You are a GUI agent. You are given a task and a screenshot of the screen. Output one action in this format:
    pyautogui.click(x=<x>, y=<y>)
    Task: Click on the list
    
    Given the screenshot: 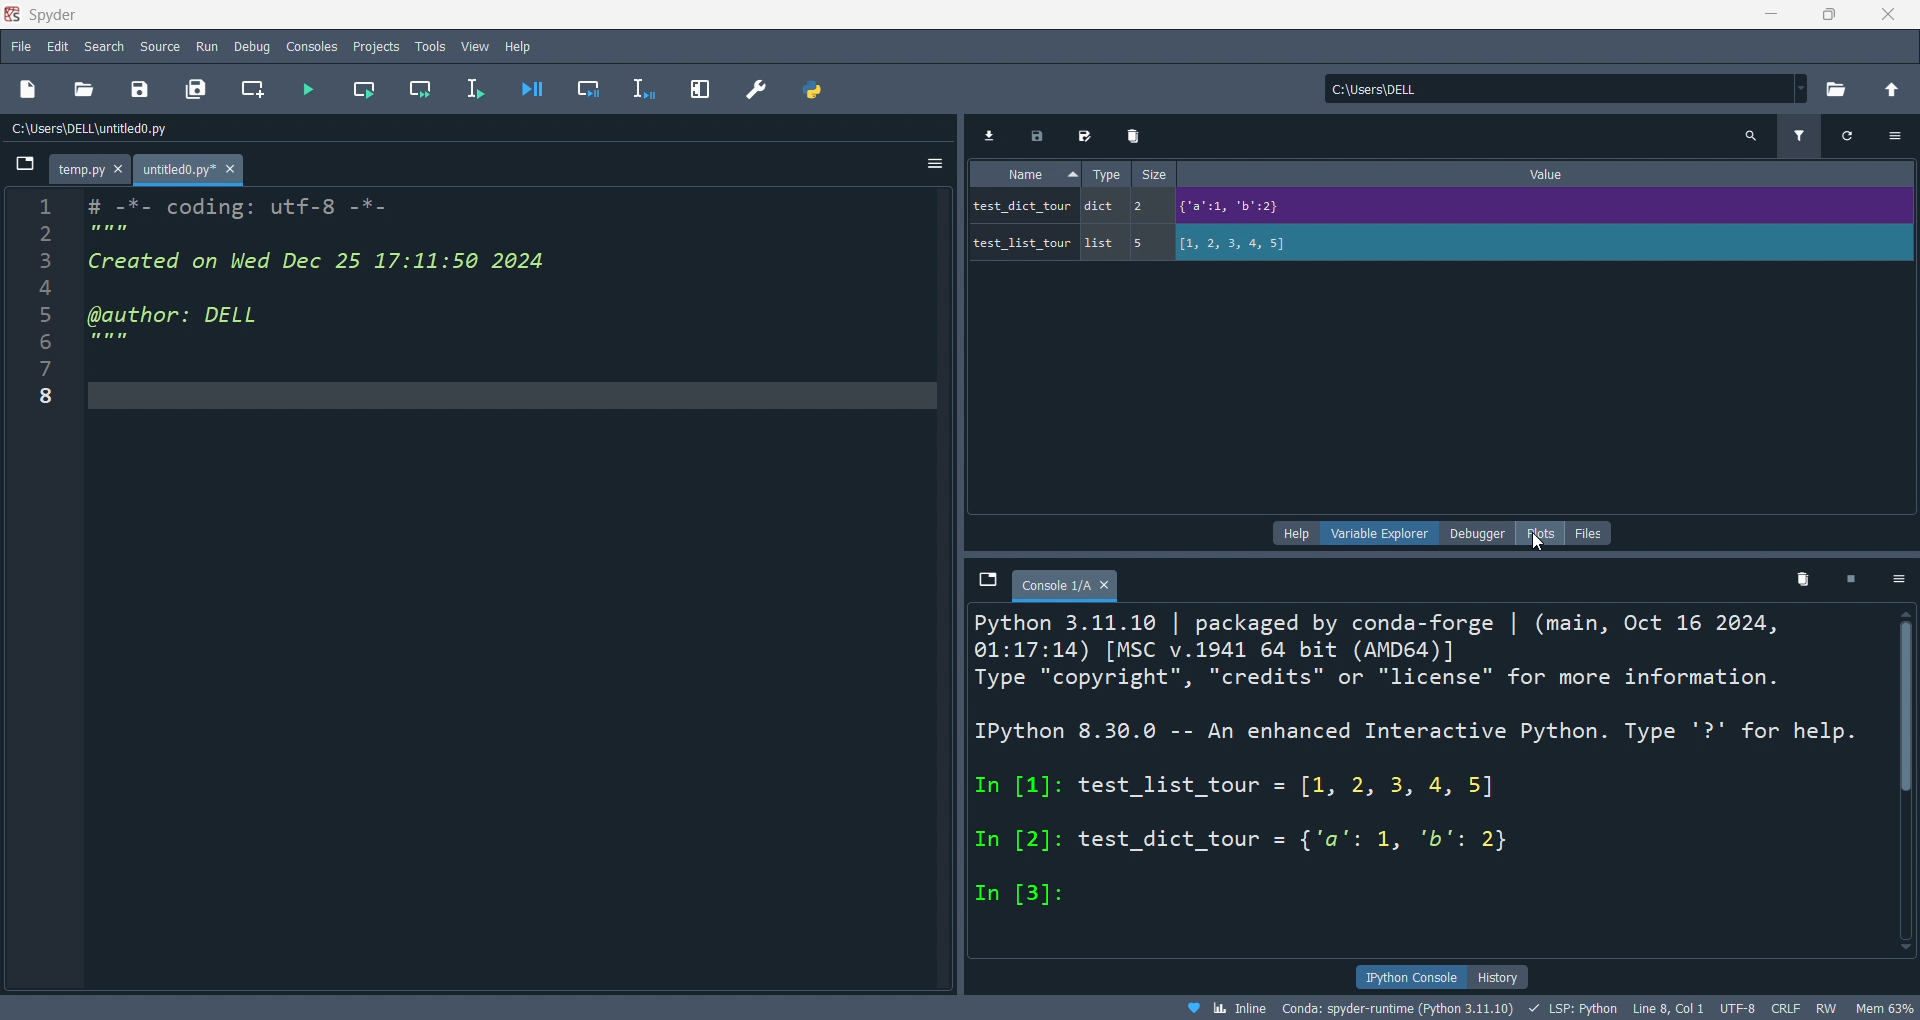 What is the action you would take?
    pyautogui.click(x=1100, y=242)
    